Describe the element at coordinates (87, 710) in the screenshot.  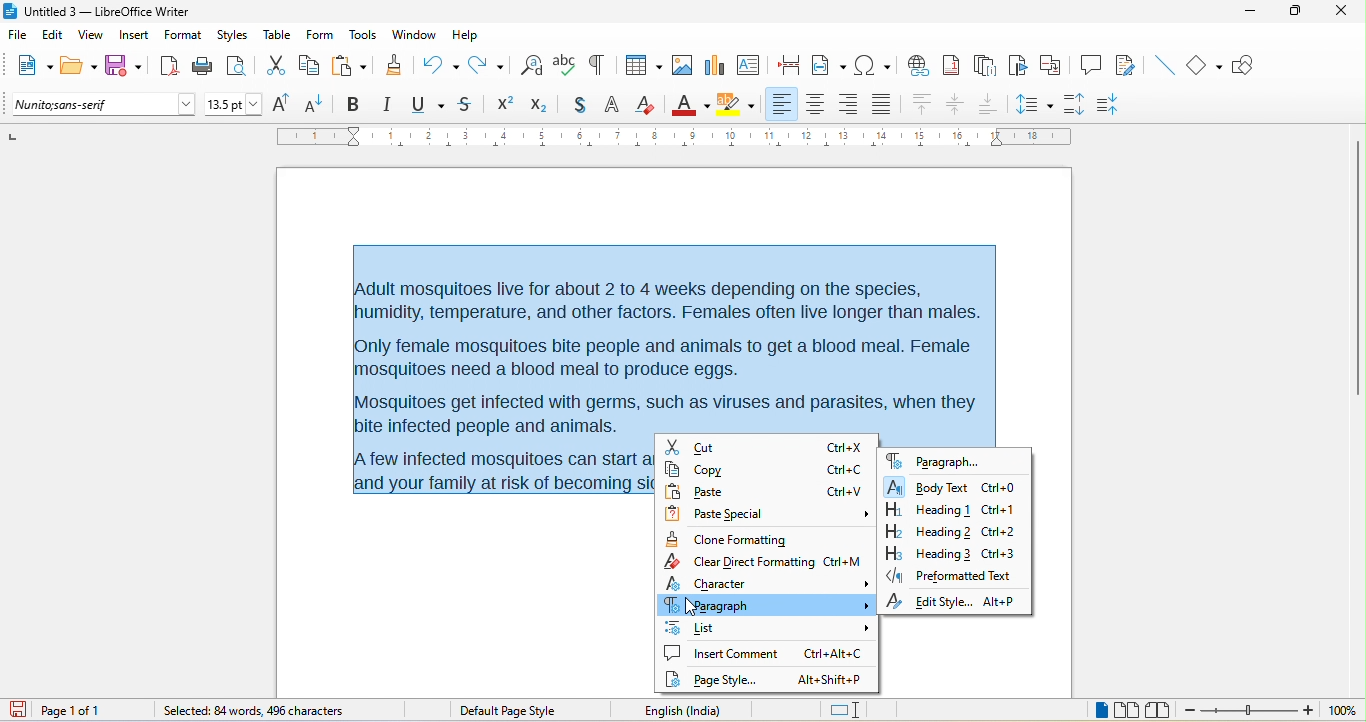
I see `page 1 of 1` at that location.